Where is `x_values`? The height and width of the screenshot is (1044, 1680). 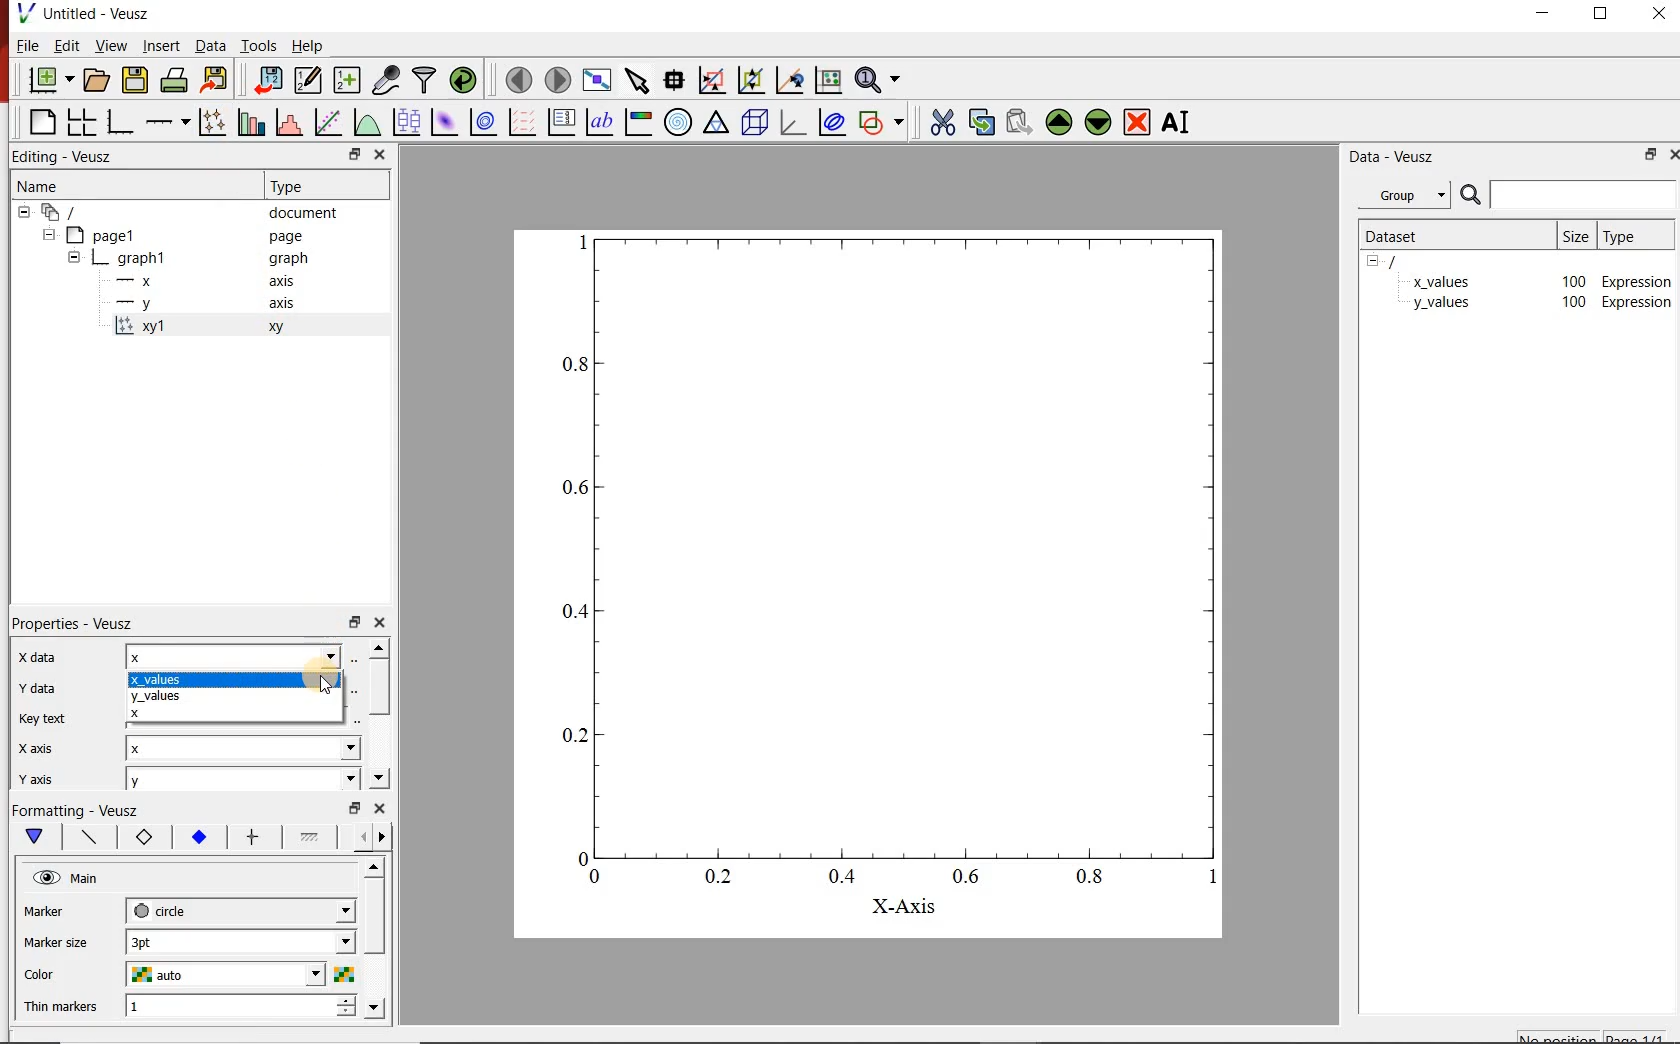
x_values is located at coordinates (1441, 280).